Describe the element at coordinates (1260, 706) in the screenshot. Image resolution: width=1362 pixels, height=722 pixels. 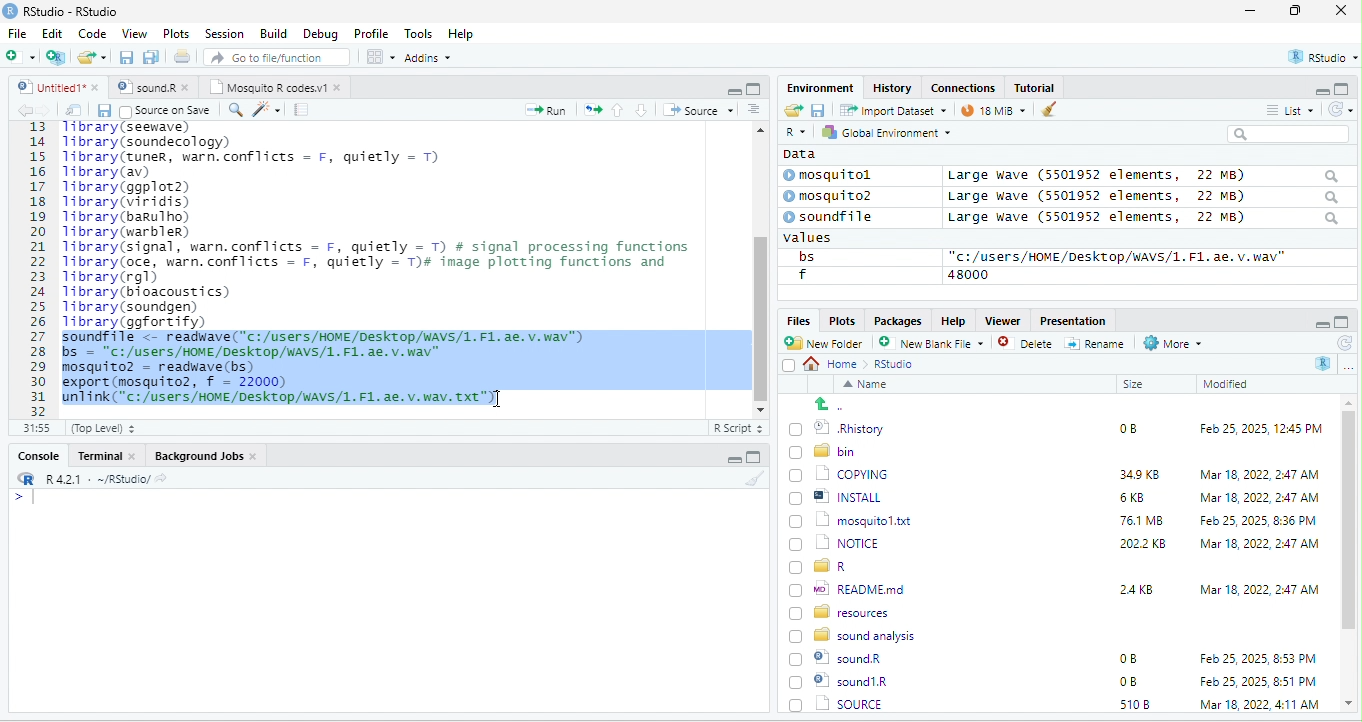
I see `Apr 26, 2022, 1:00 PM` at that location.